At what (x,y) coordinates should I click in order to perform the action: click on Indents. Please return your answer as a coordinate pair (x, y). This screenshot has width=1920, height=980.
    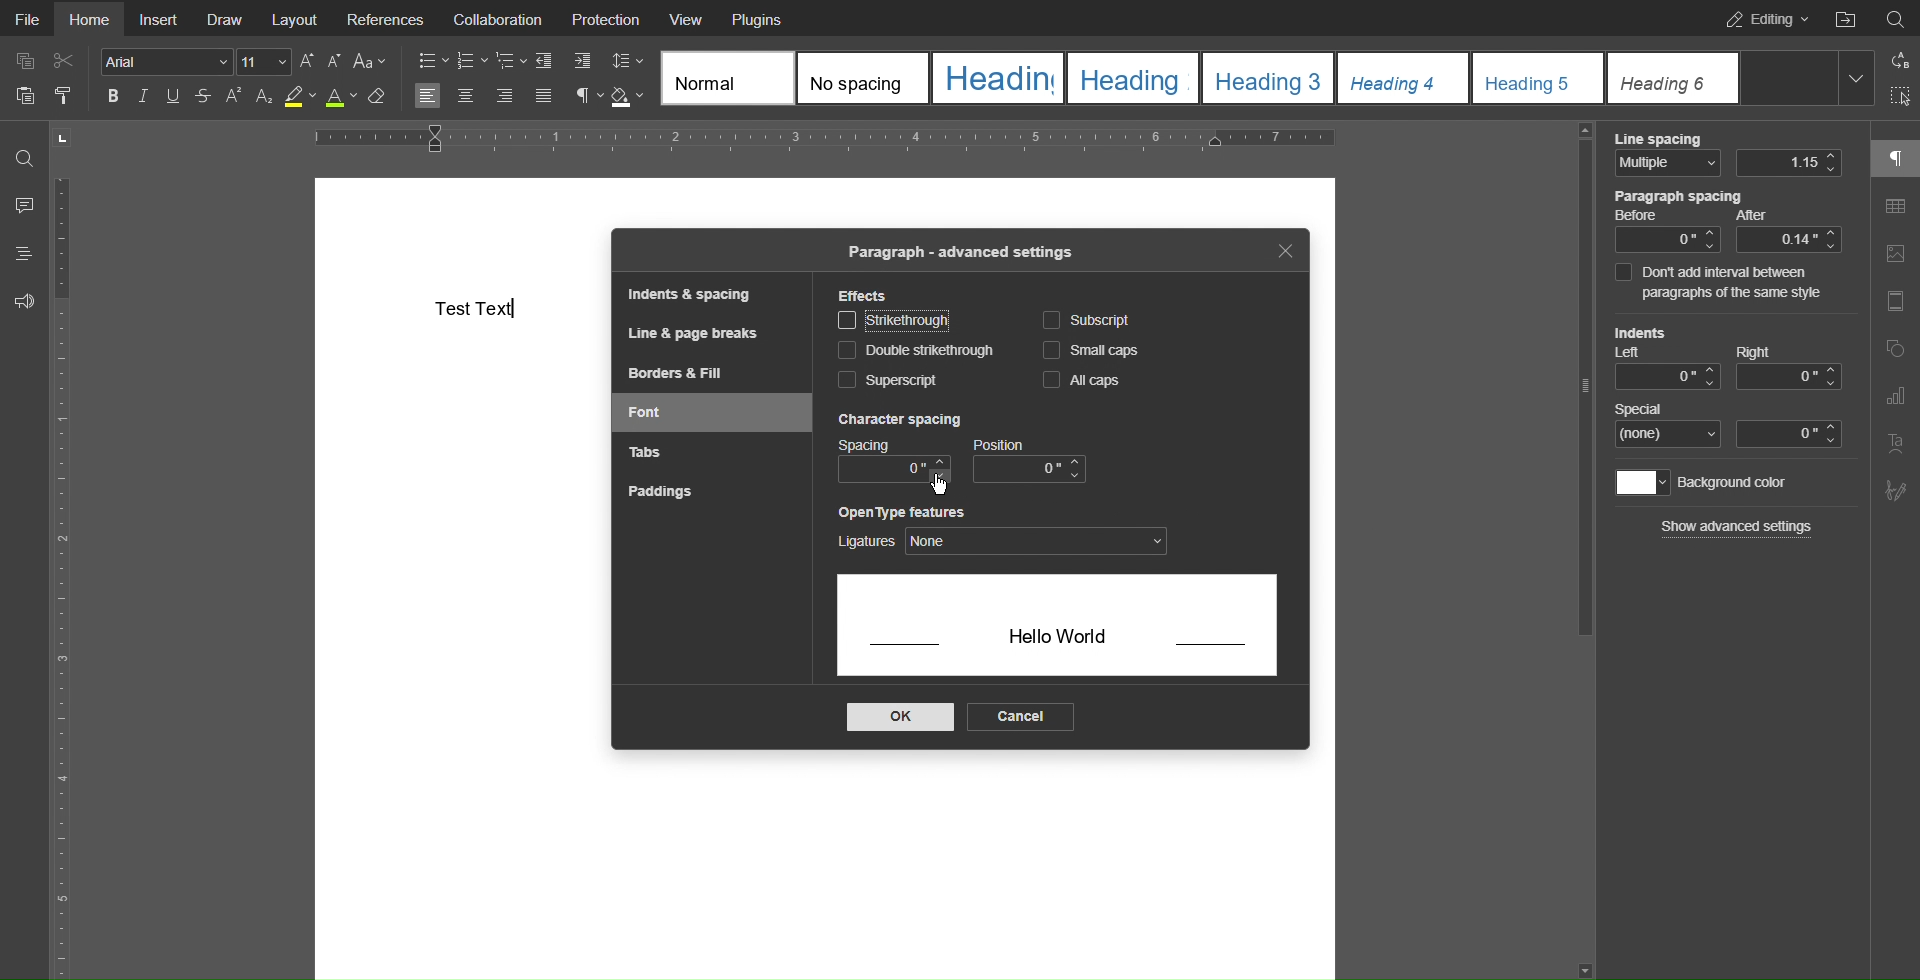
    Looking at the image, I should click on (1725, 357).